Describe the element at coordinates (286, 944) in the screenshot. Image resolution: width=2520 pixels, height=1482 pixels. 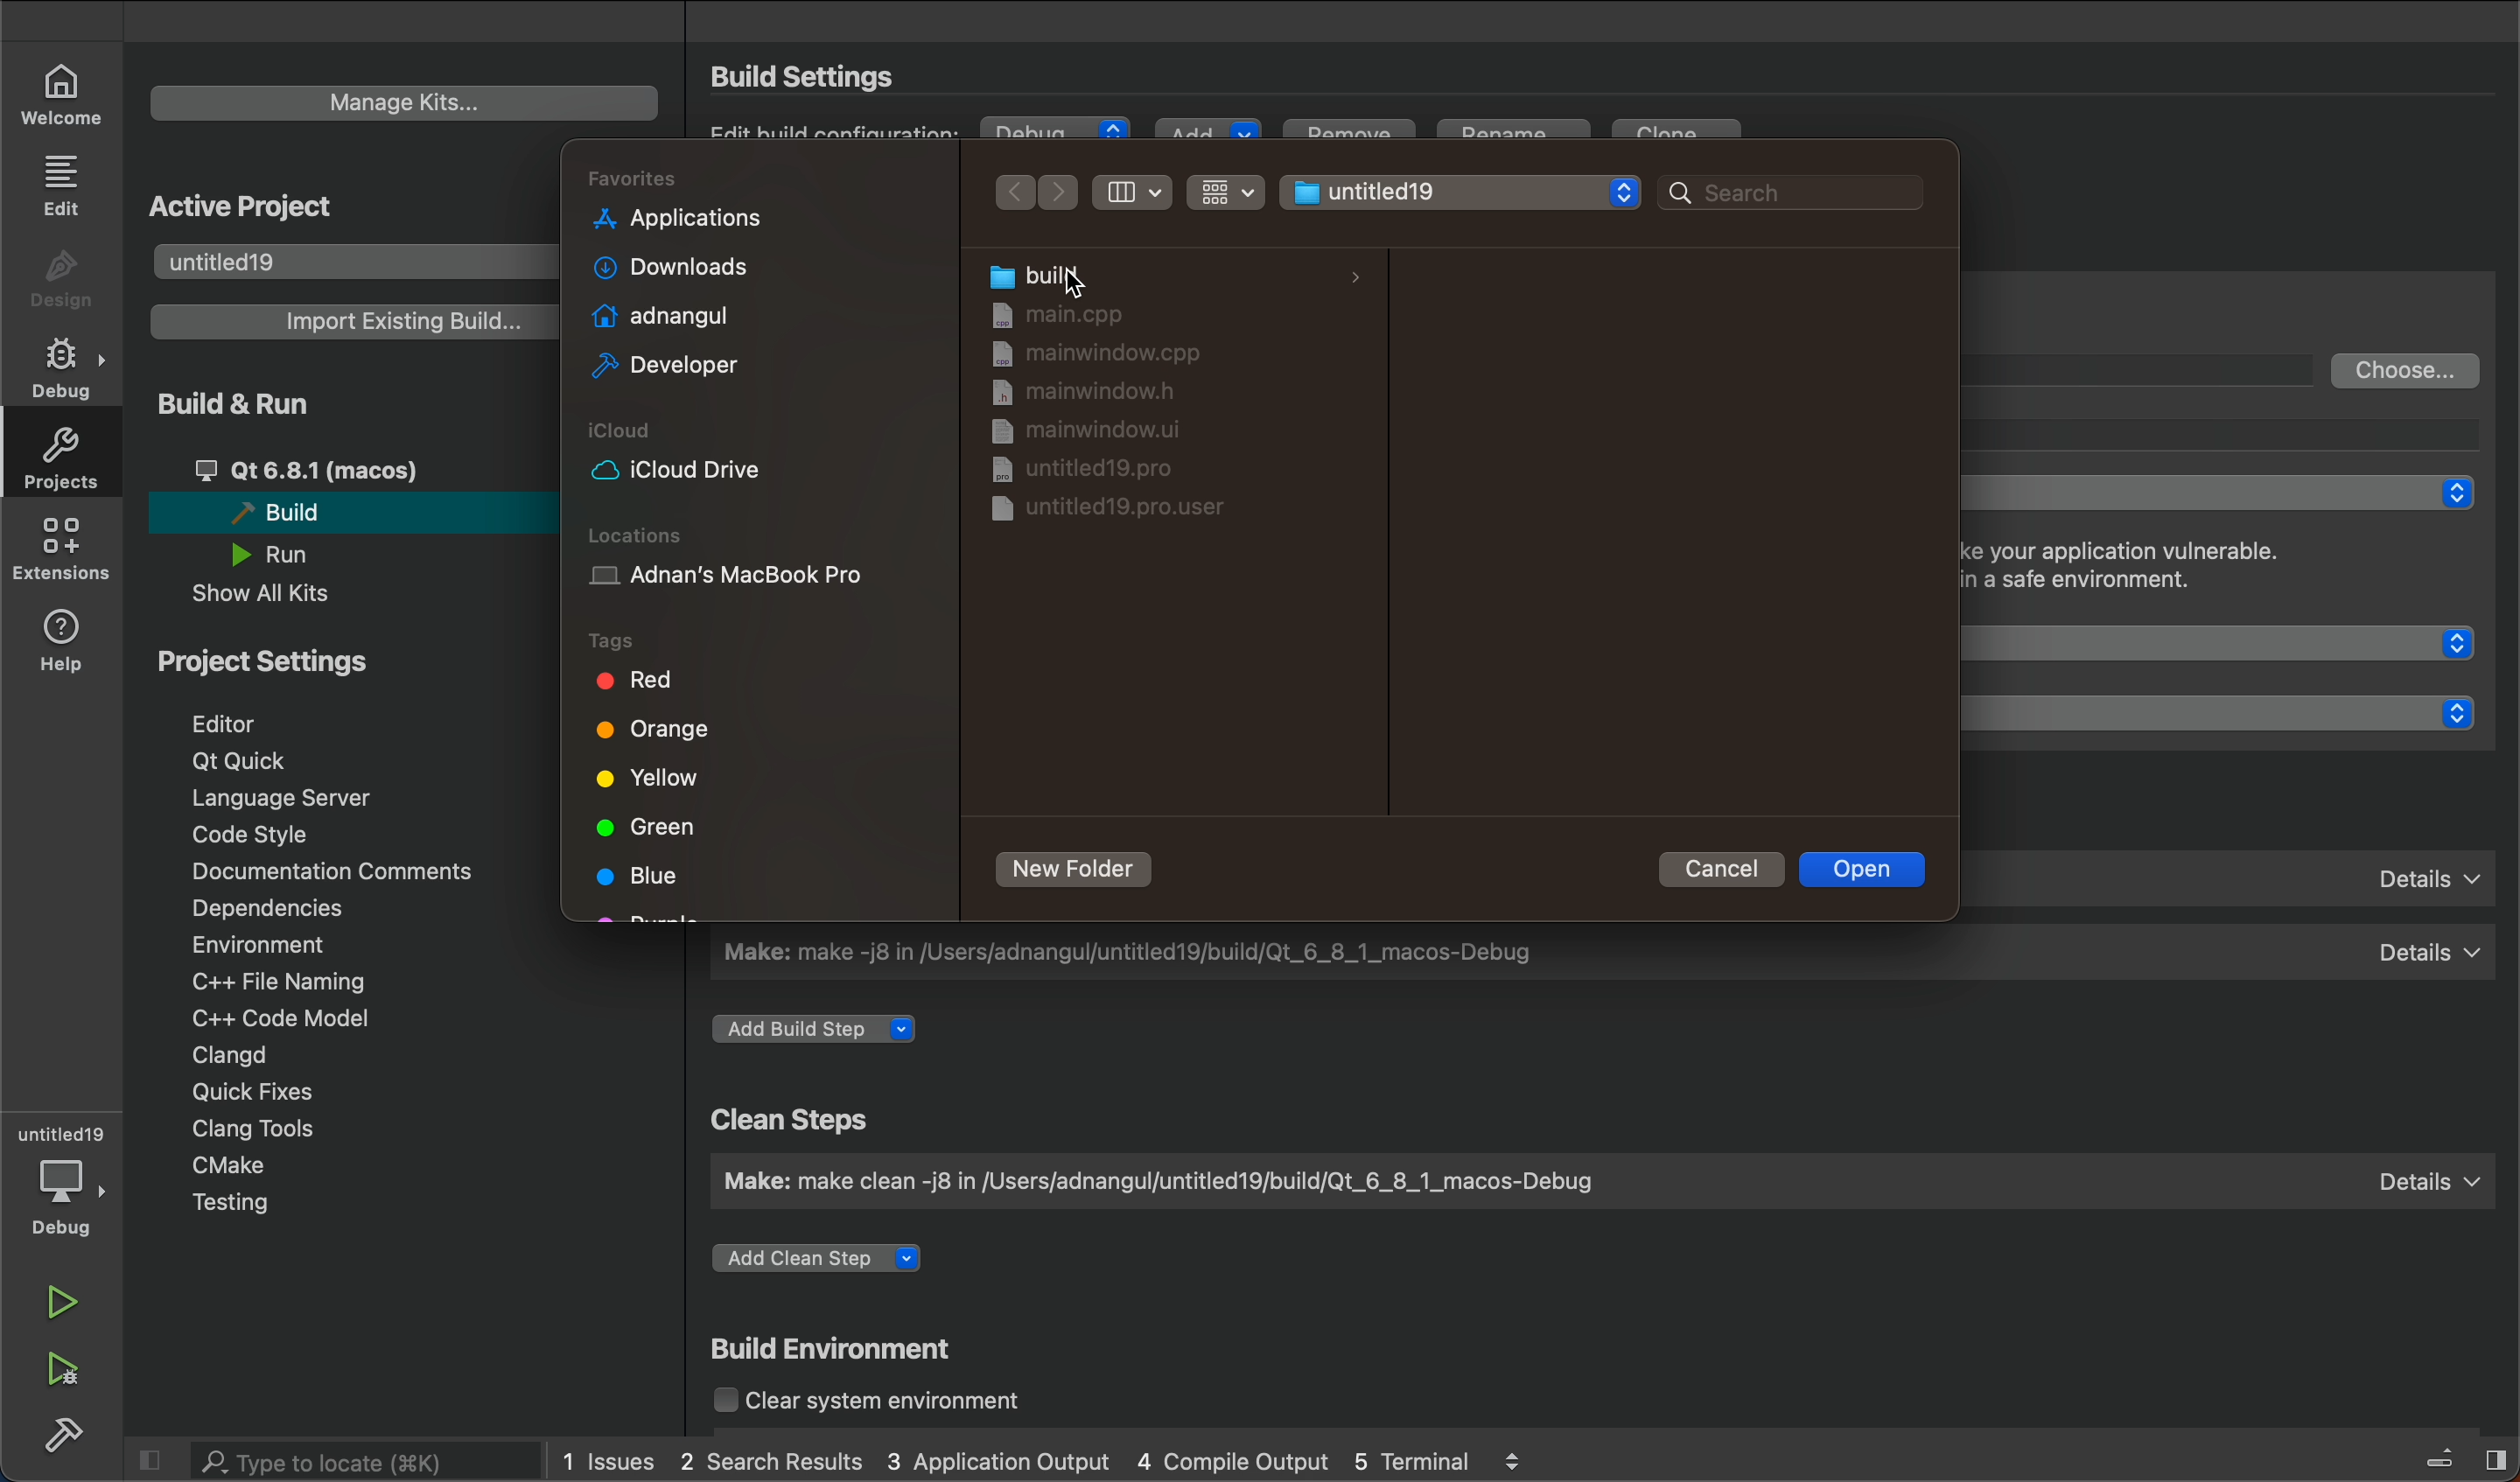
I see `Environment ` at that location.